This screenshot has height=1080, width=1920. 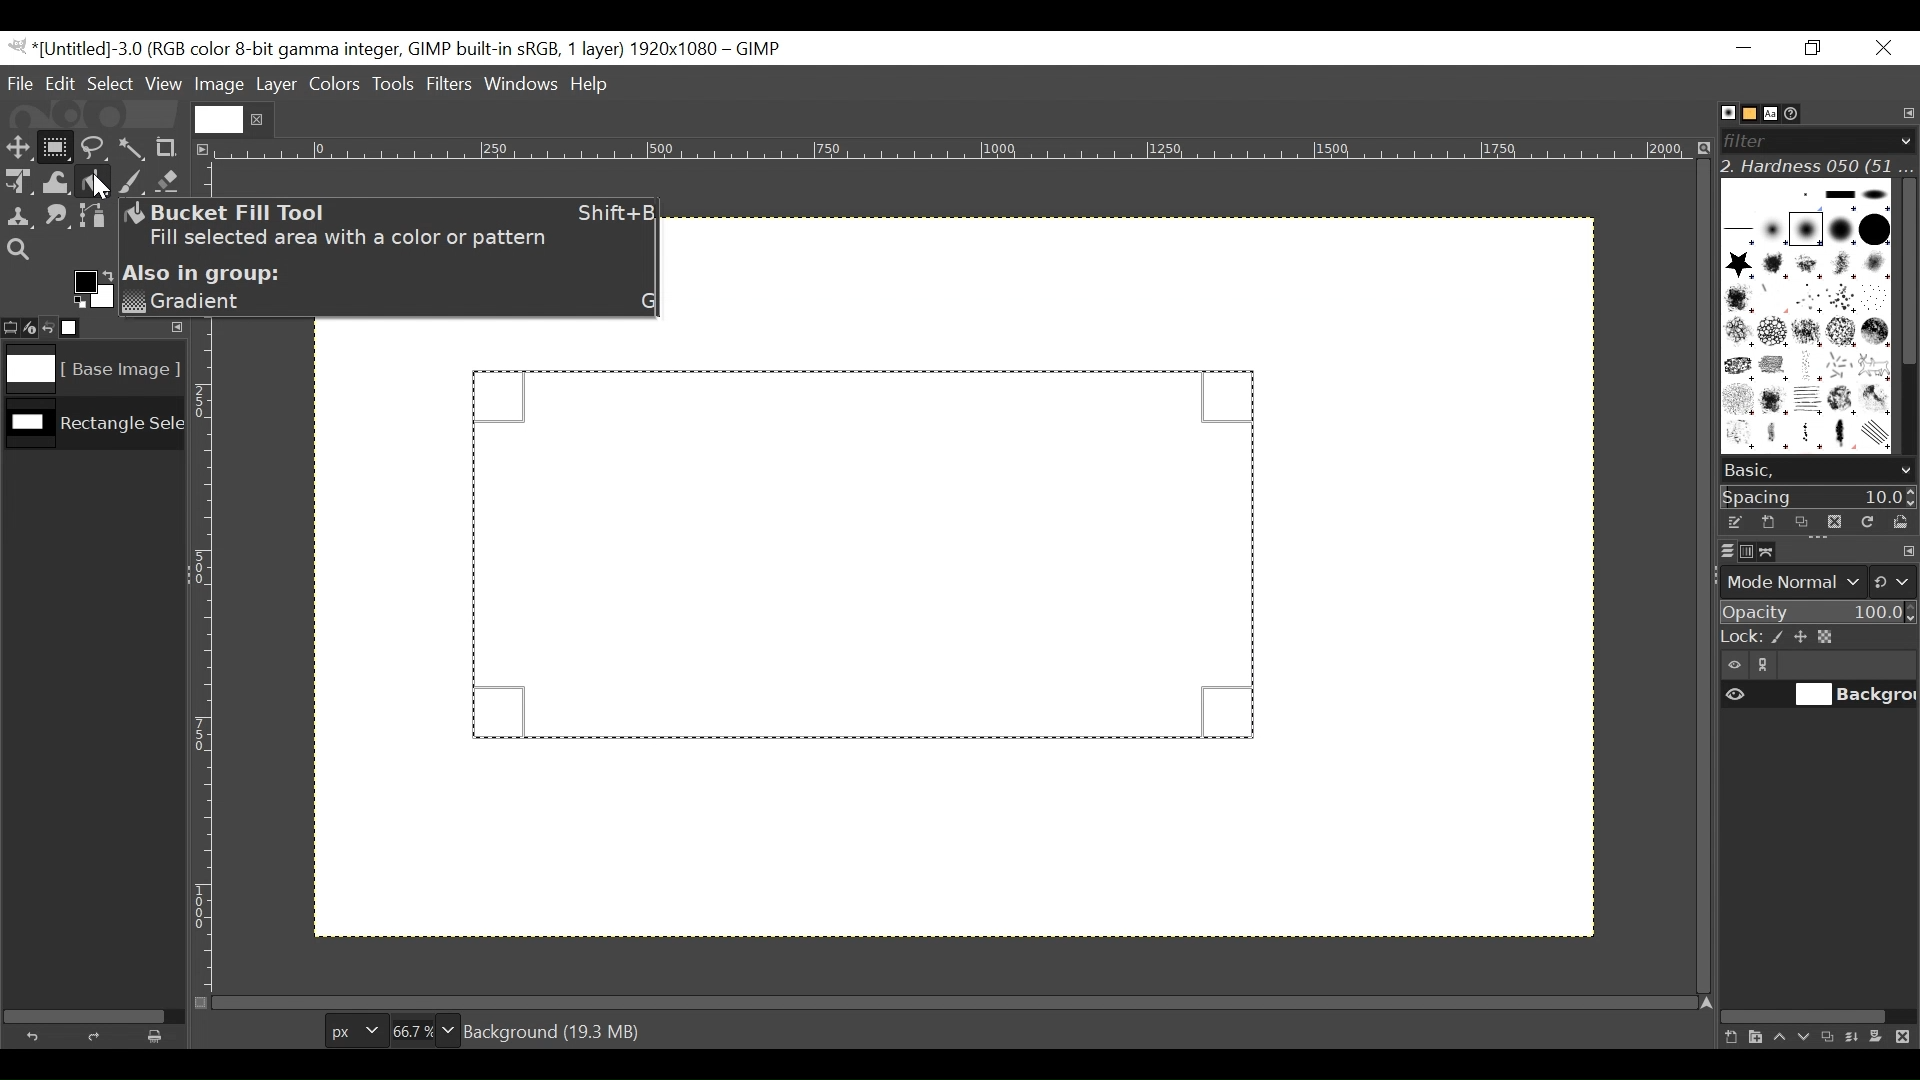 I want to click on Warp Transform, so click(x=55, y=184).